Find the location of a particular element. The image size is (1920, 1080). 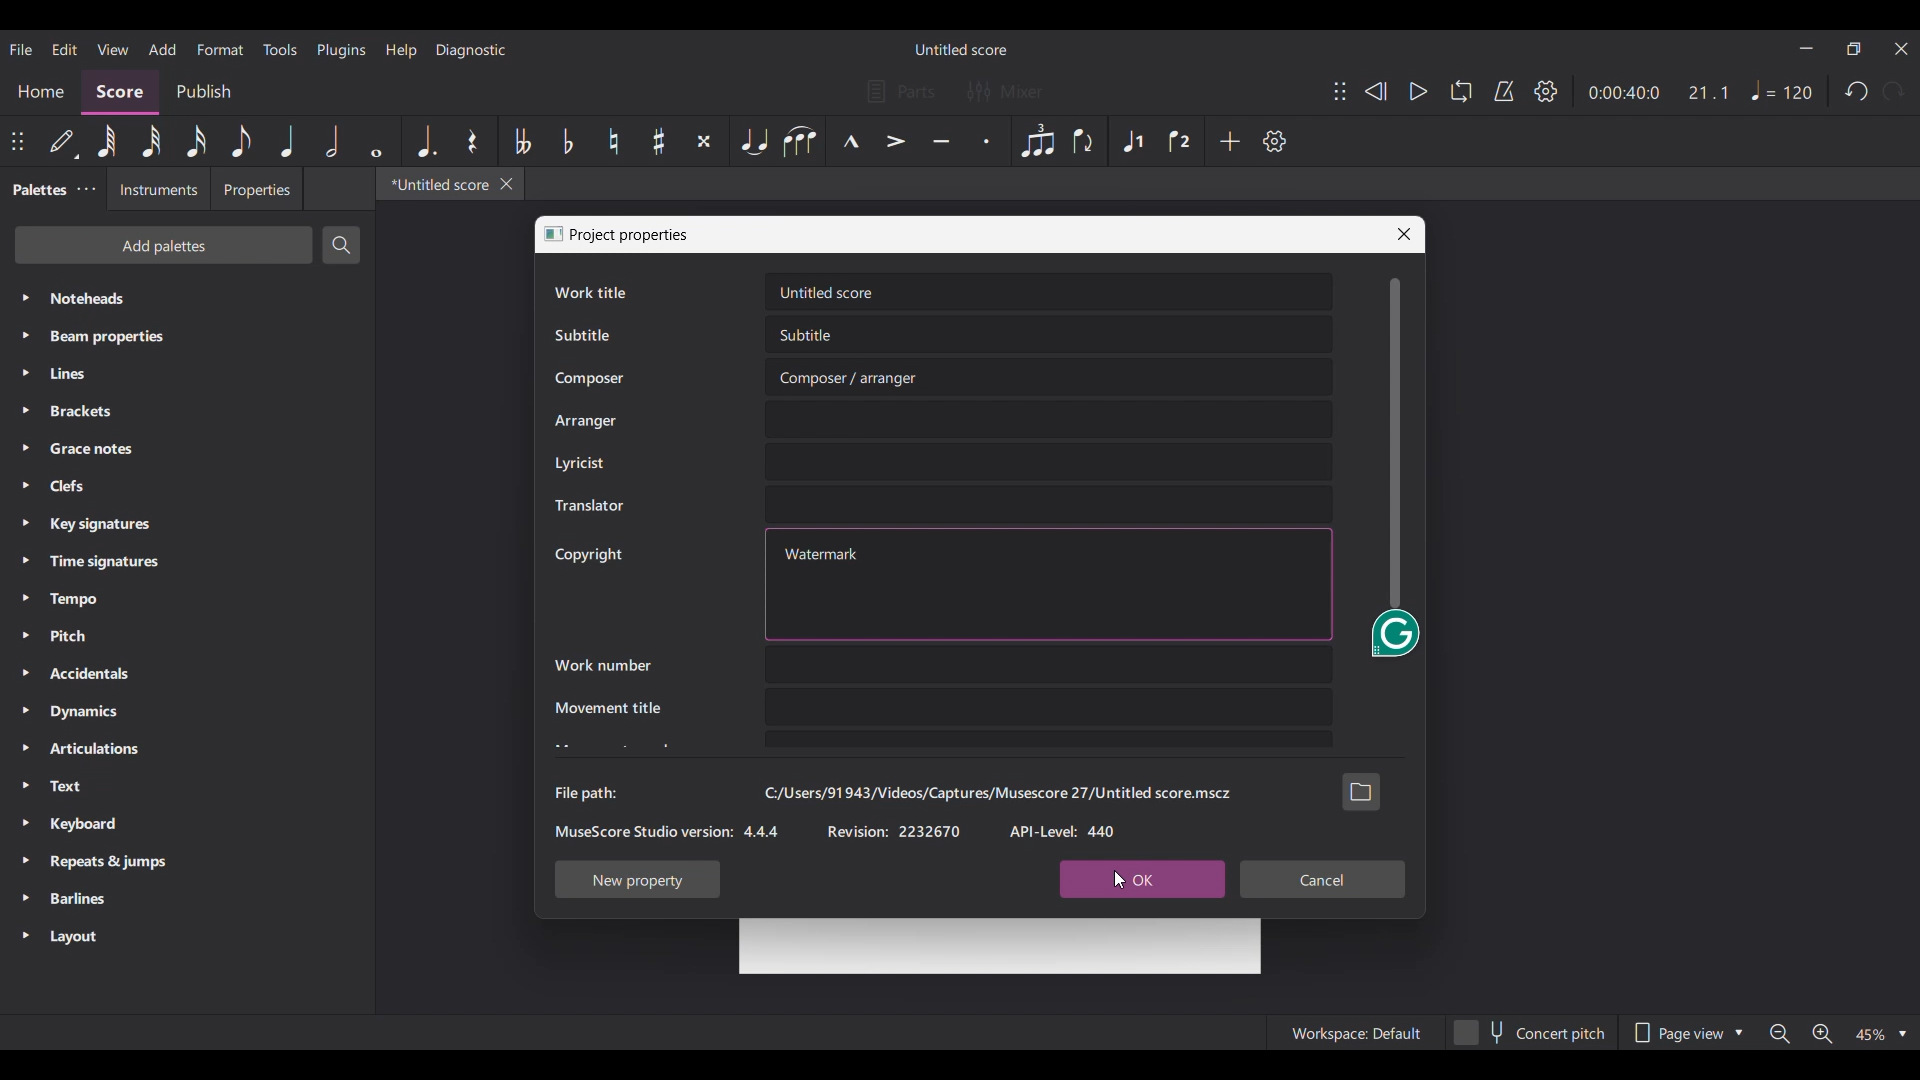

Work number is located at coordinates (603, 665).